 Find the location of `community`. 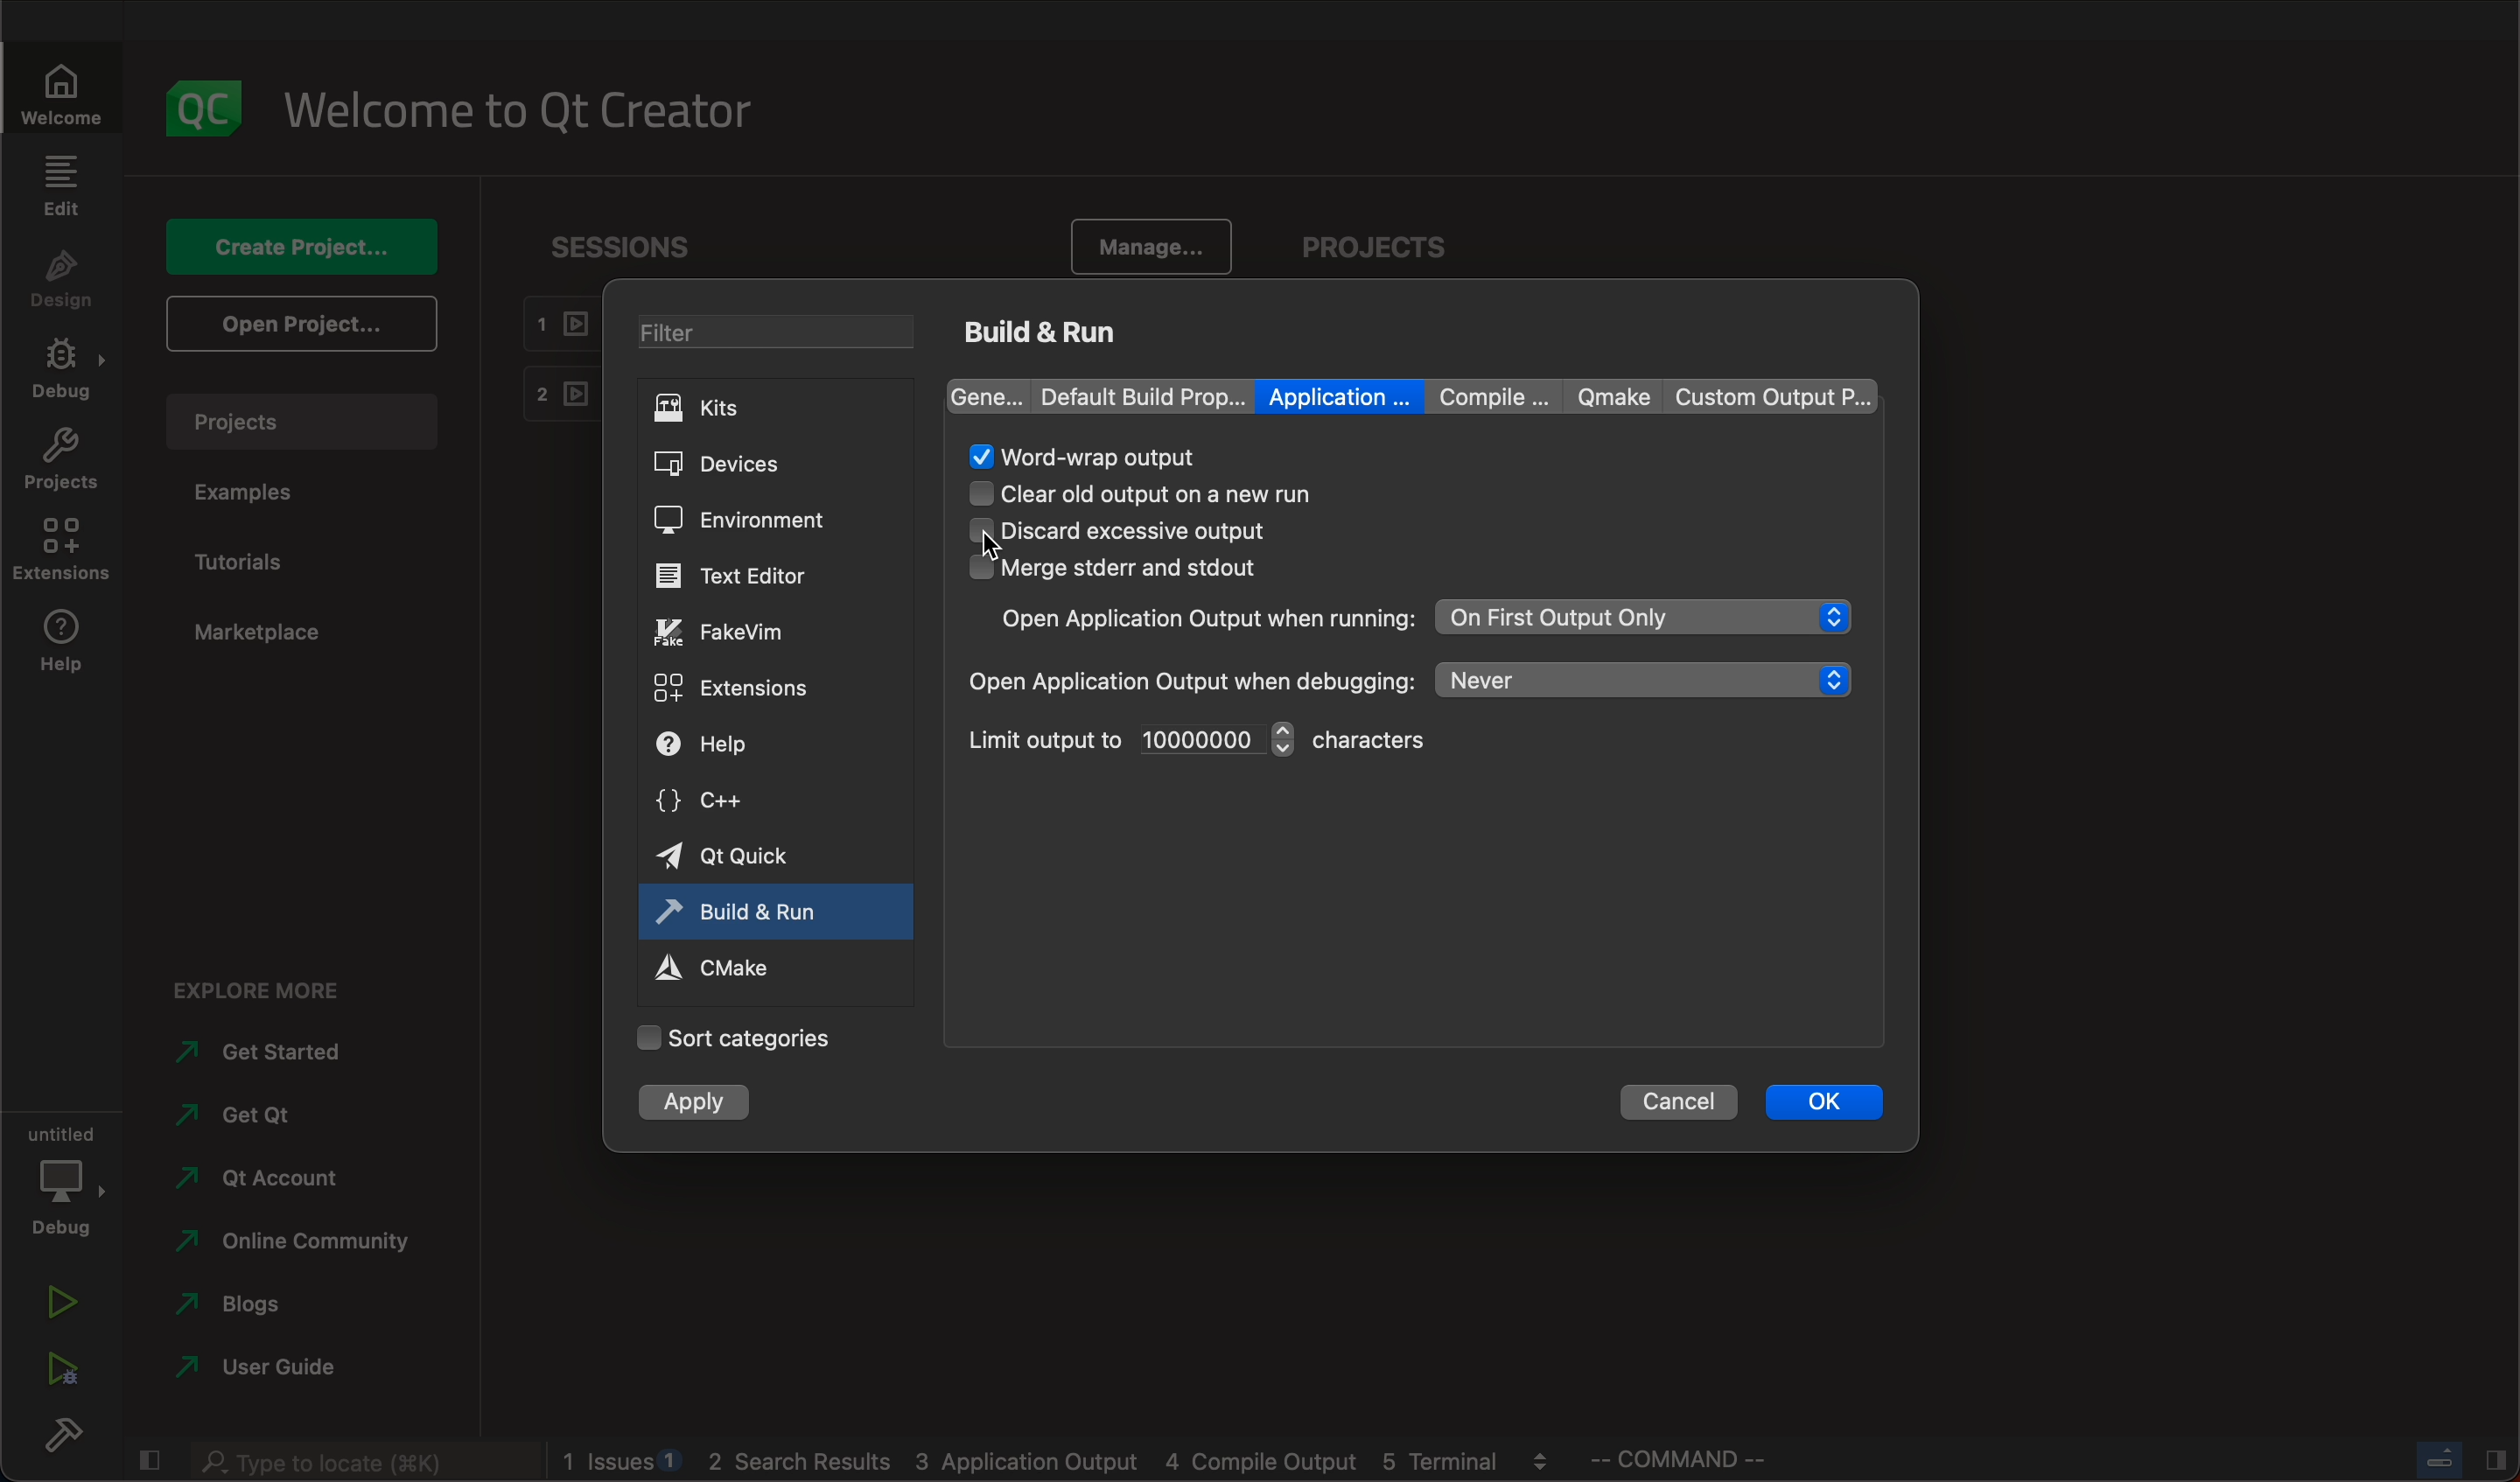

community is located at coordinates (286, 1246).